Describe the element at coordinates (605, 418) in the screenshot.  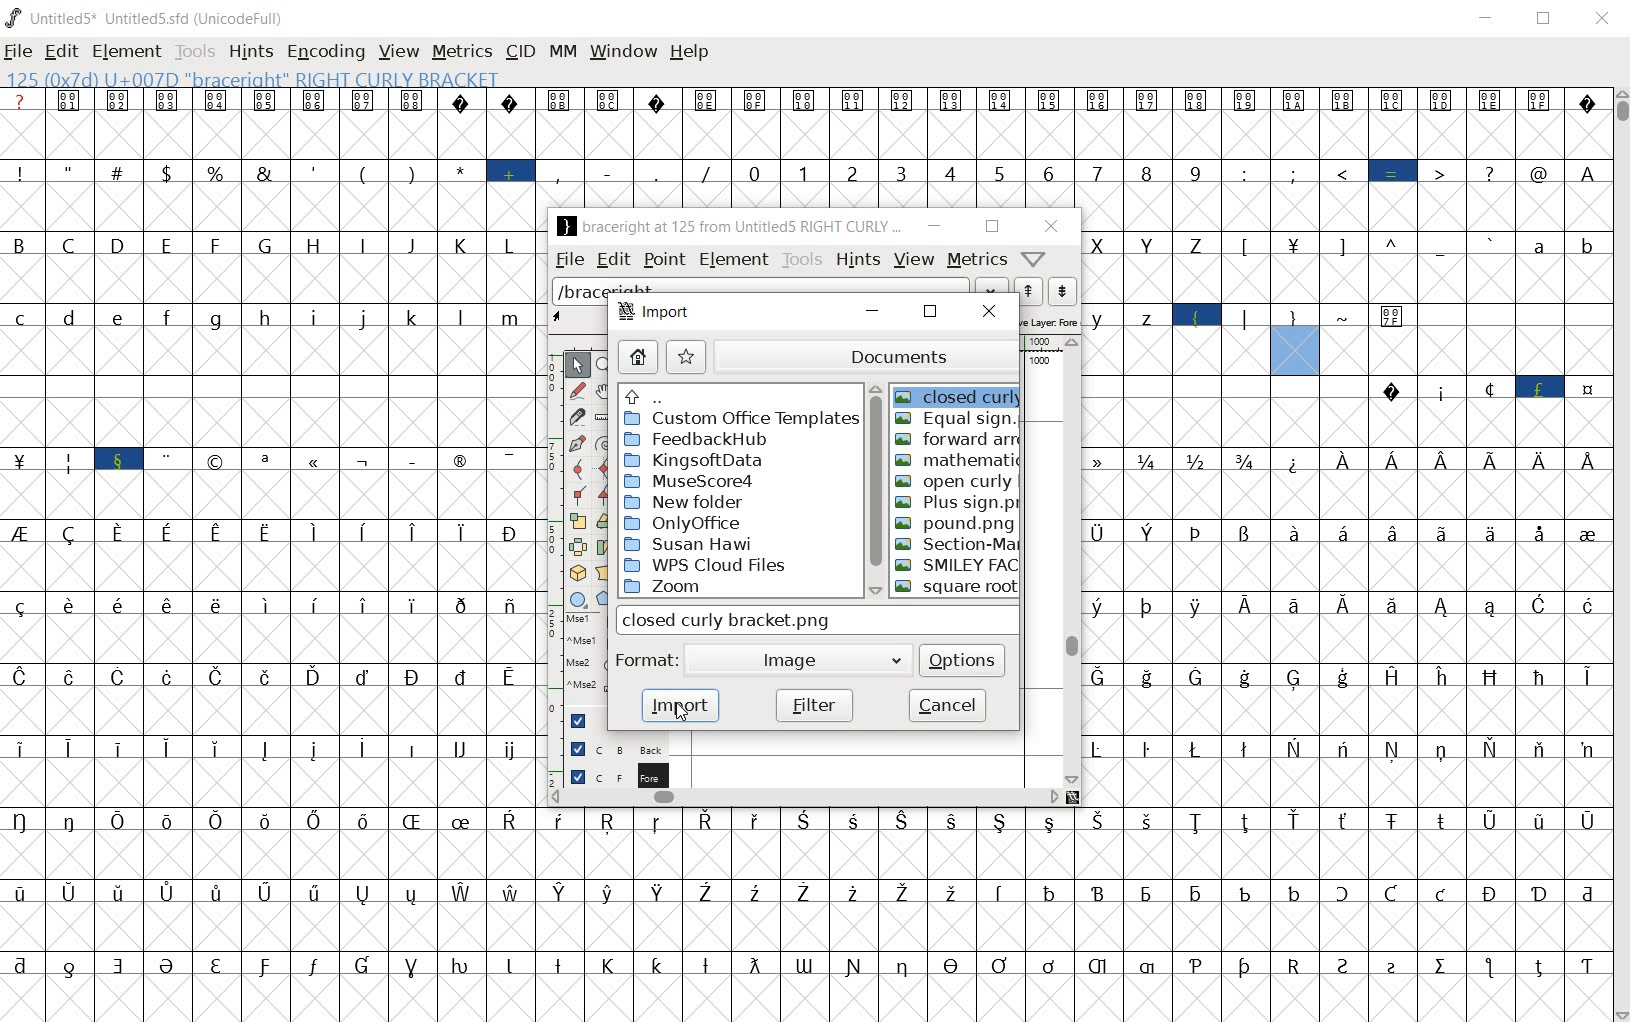
I see `measure a distance, angle between points` at that location.